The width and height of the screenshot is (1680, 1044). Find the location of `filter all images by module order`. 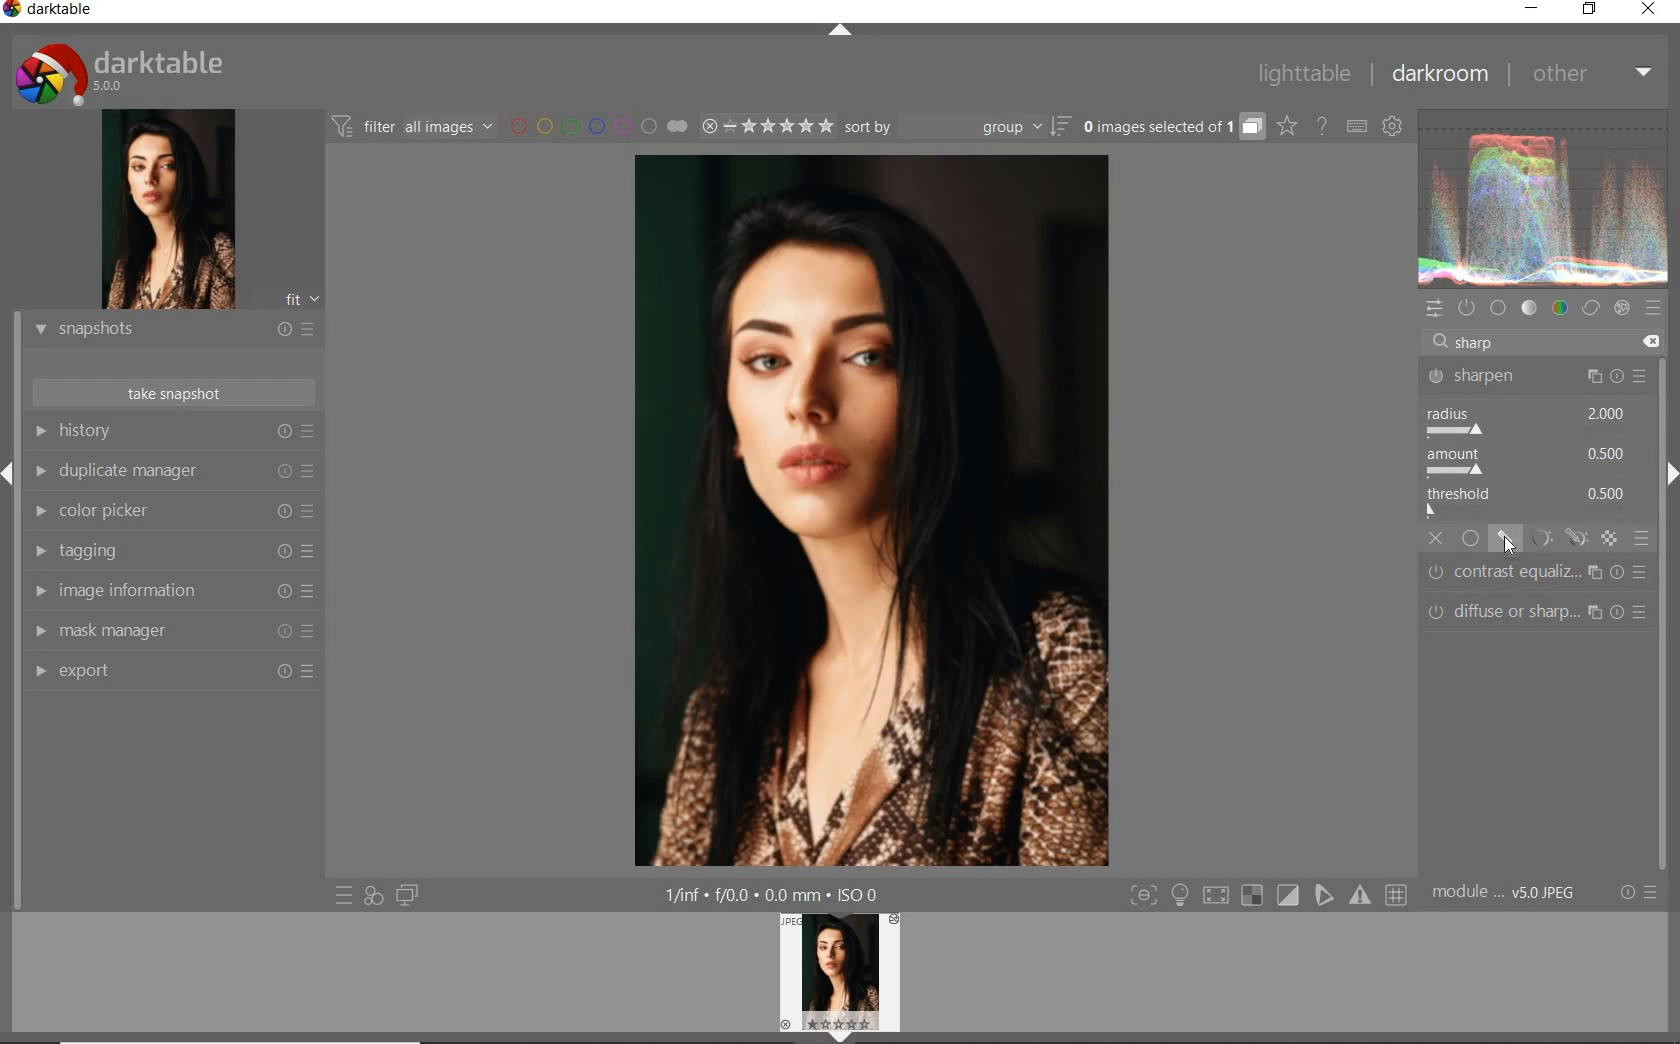

filter all images by module order is located at coordinates (414, 129).